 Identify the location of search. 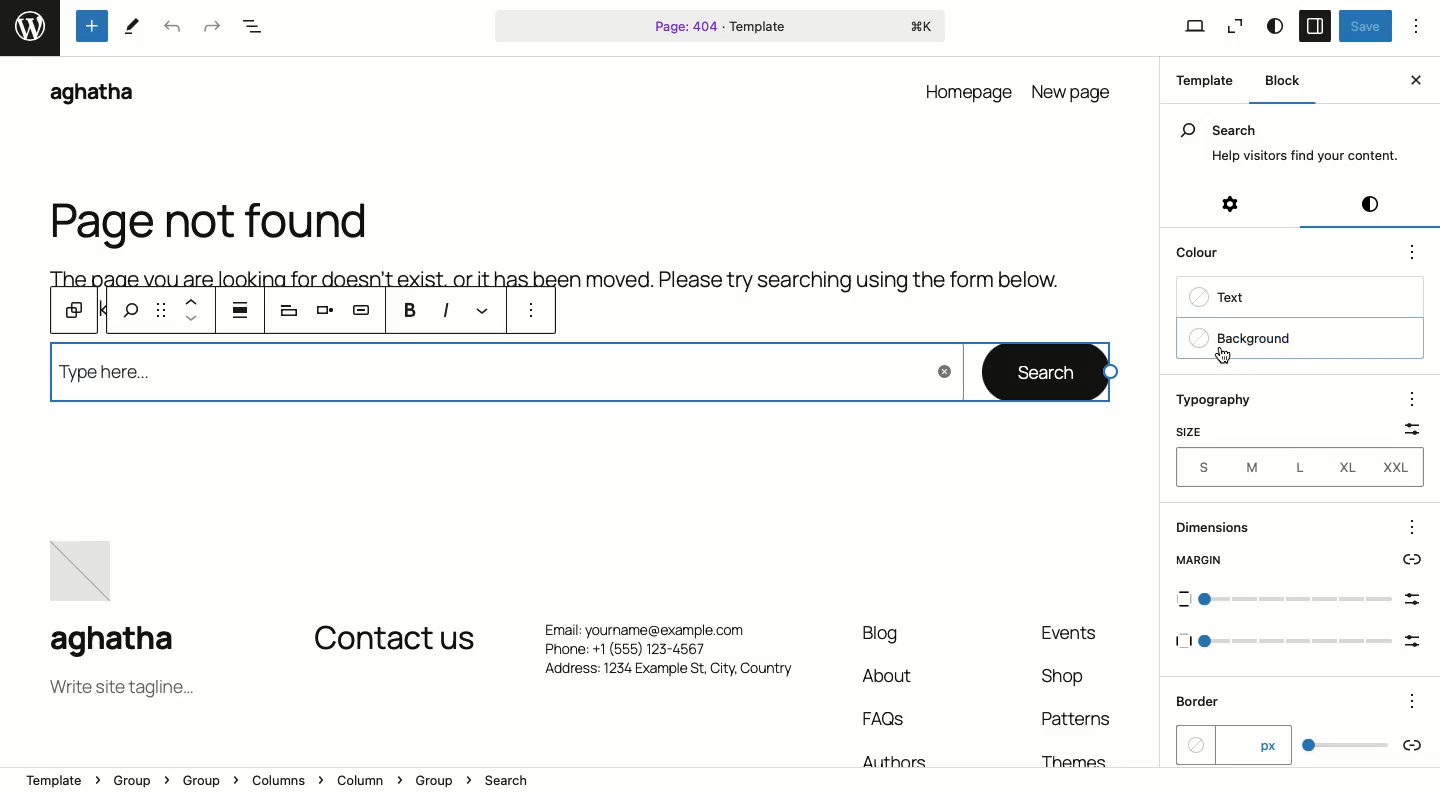
(130, 312).